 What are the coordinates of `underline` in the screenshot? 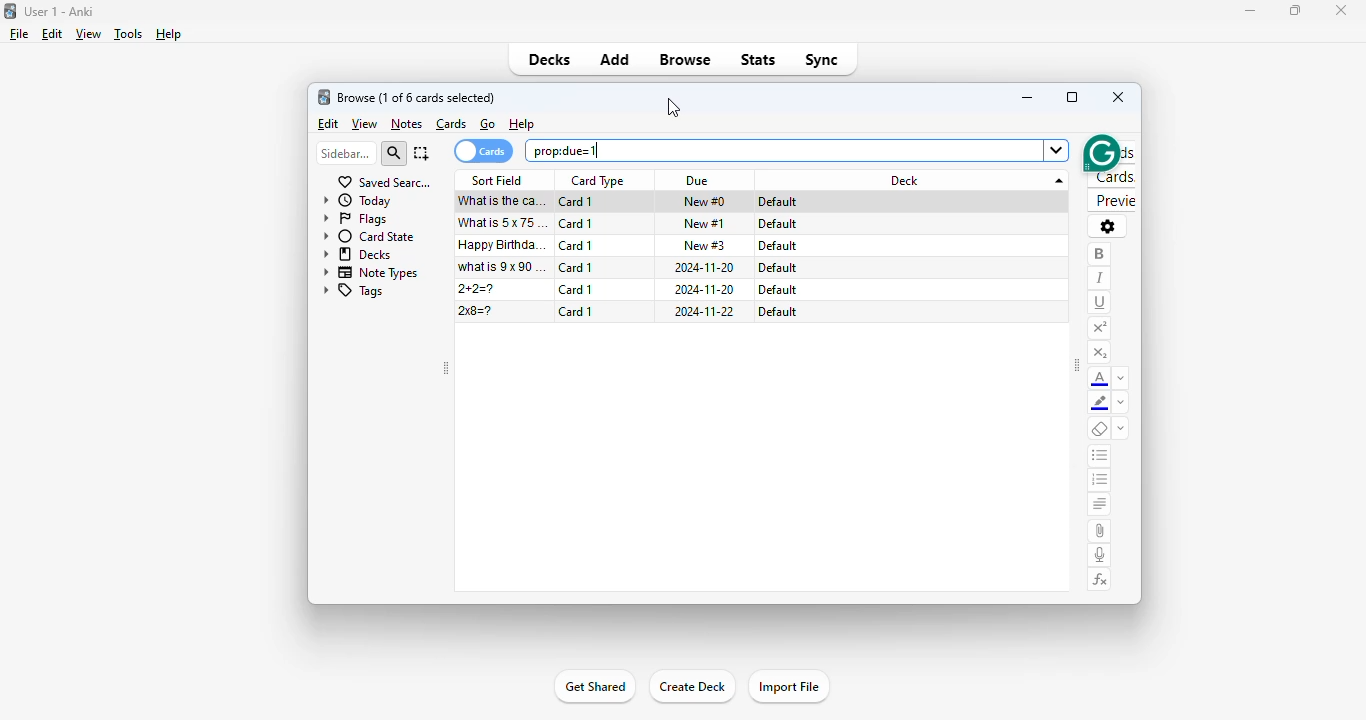 It's located at (1101, 303).